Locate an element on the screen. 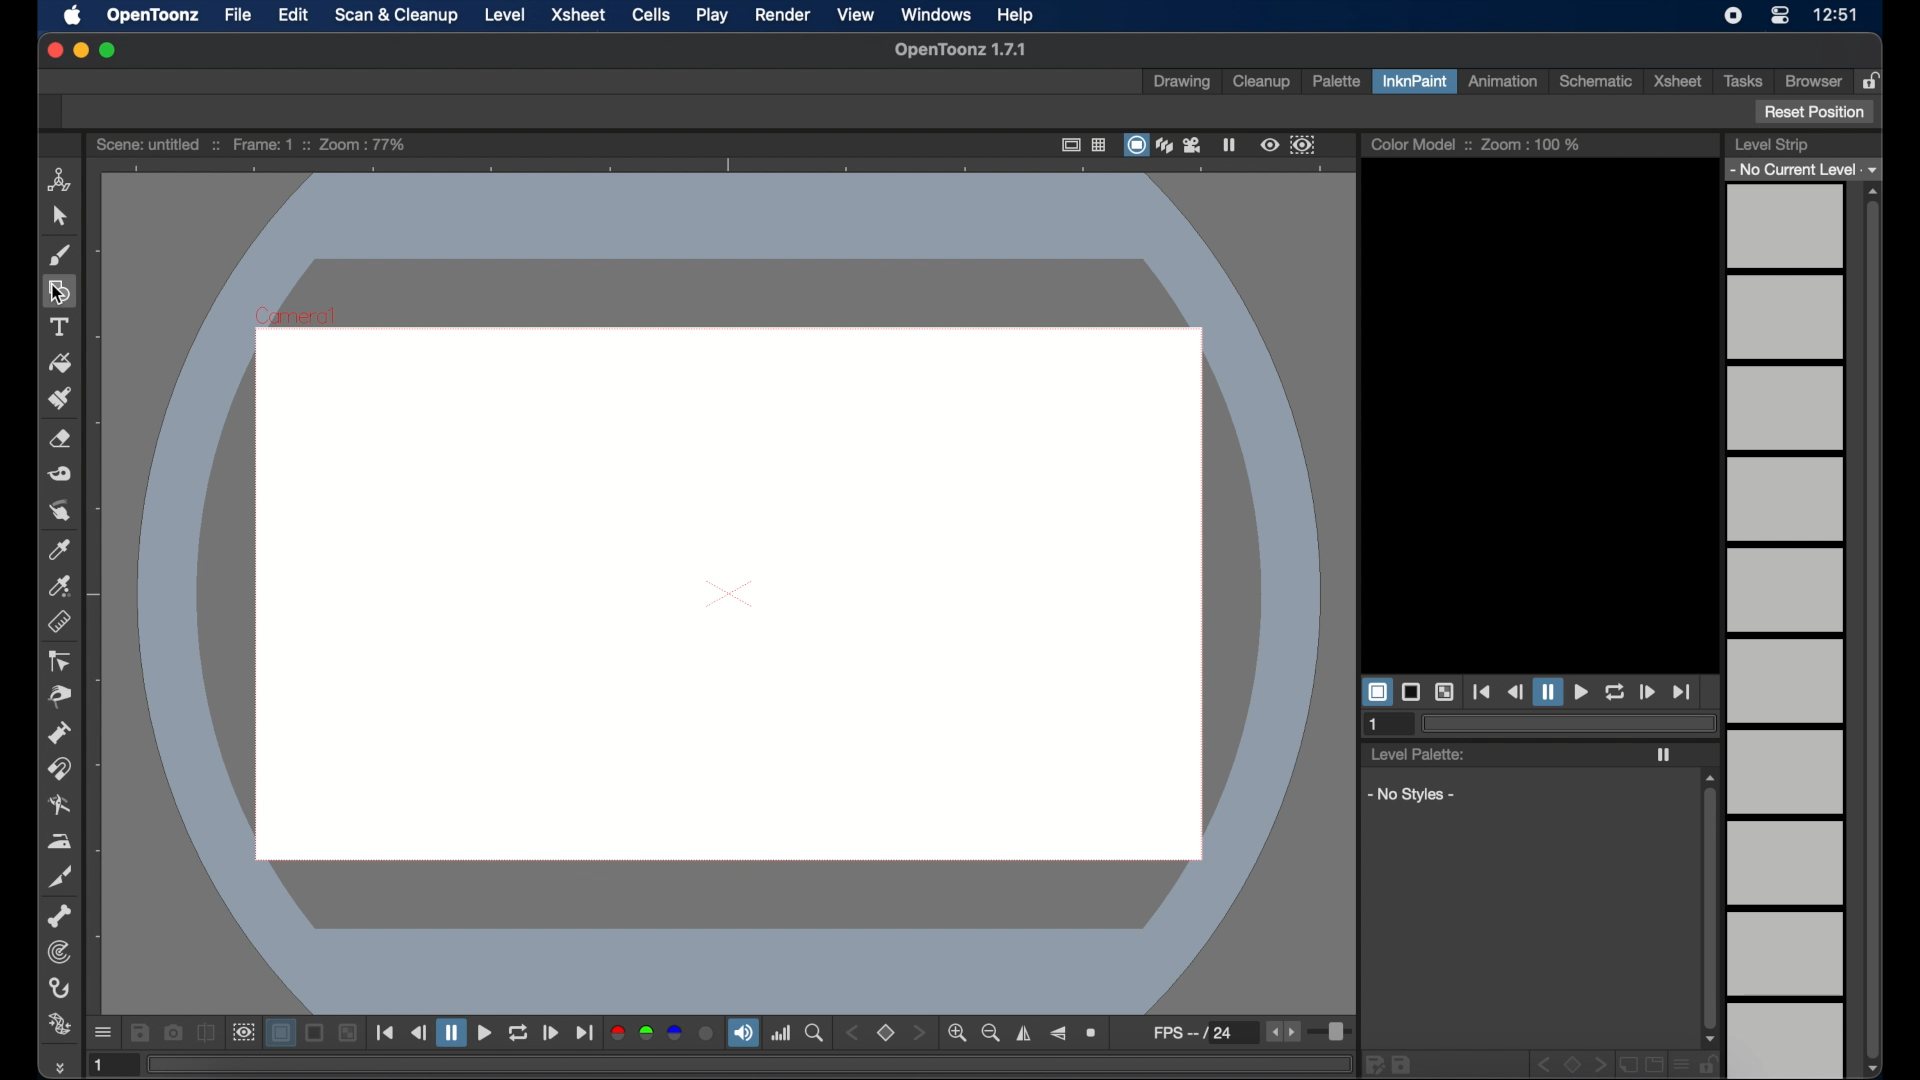  zoom out is located at coordinates (991, 1033).